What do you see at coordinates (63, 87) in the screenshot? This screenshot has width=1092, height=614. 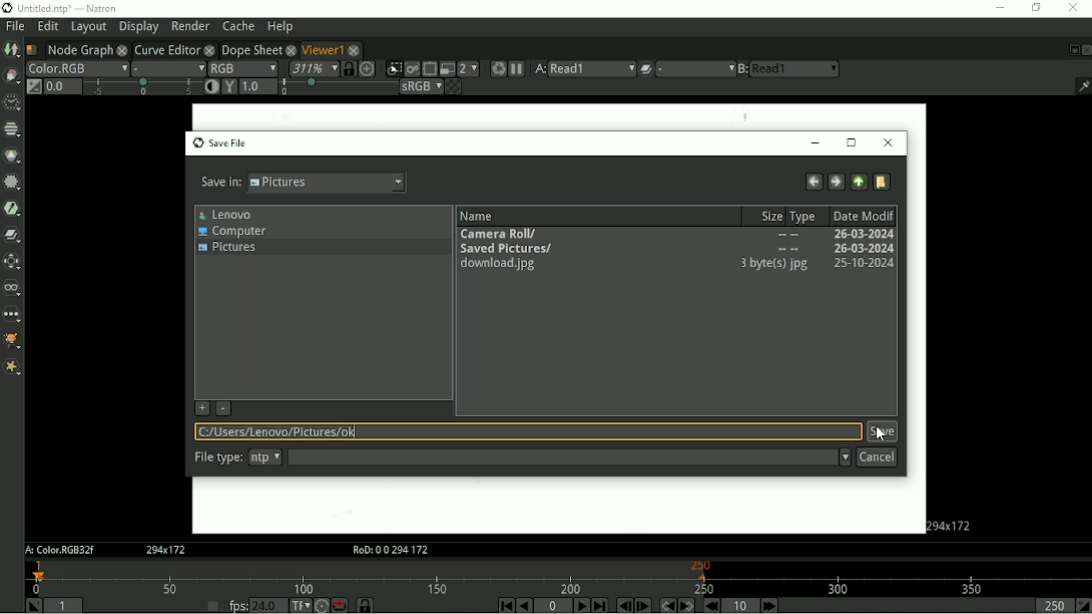 I see `Gain` at bounding box center [63, 87].